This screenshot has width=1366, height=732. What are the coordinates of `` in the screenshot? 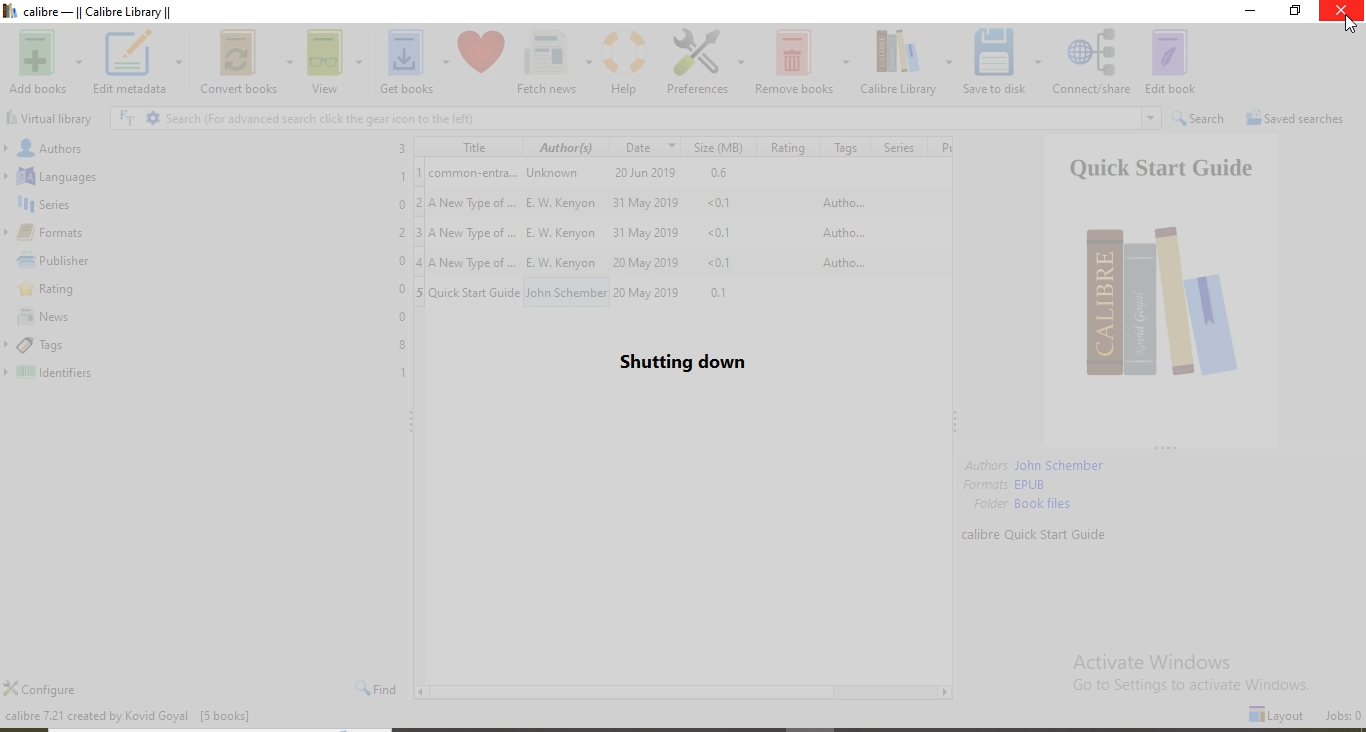 It's located at (722, 264).